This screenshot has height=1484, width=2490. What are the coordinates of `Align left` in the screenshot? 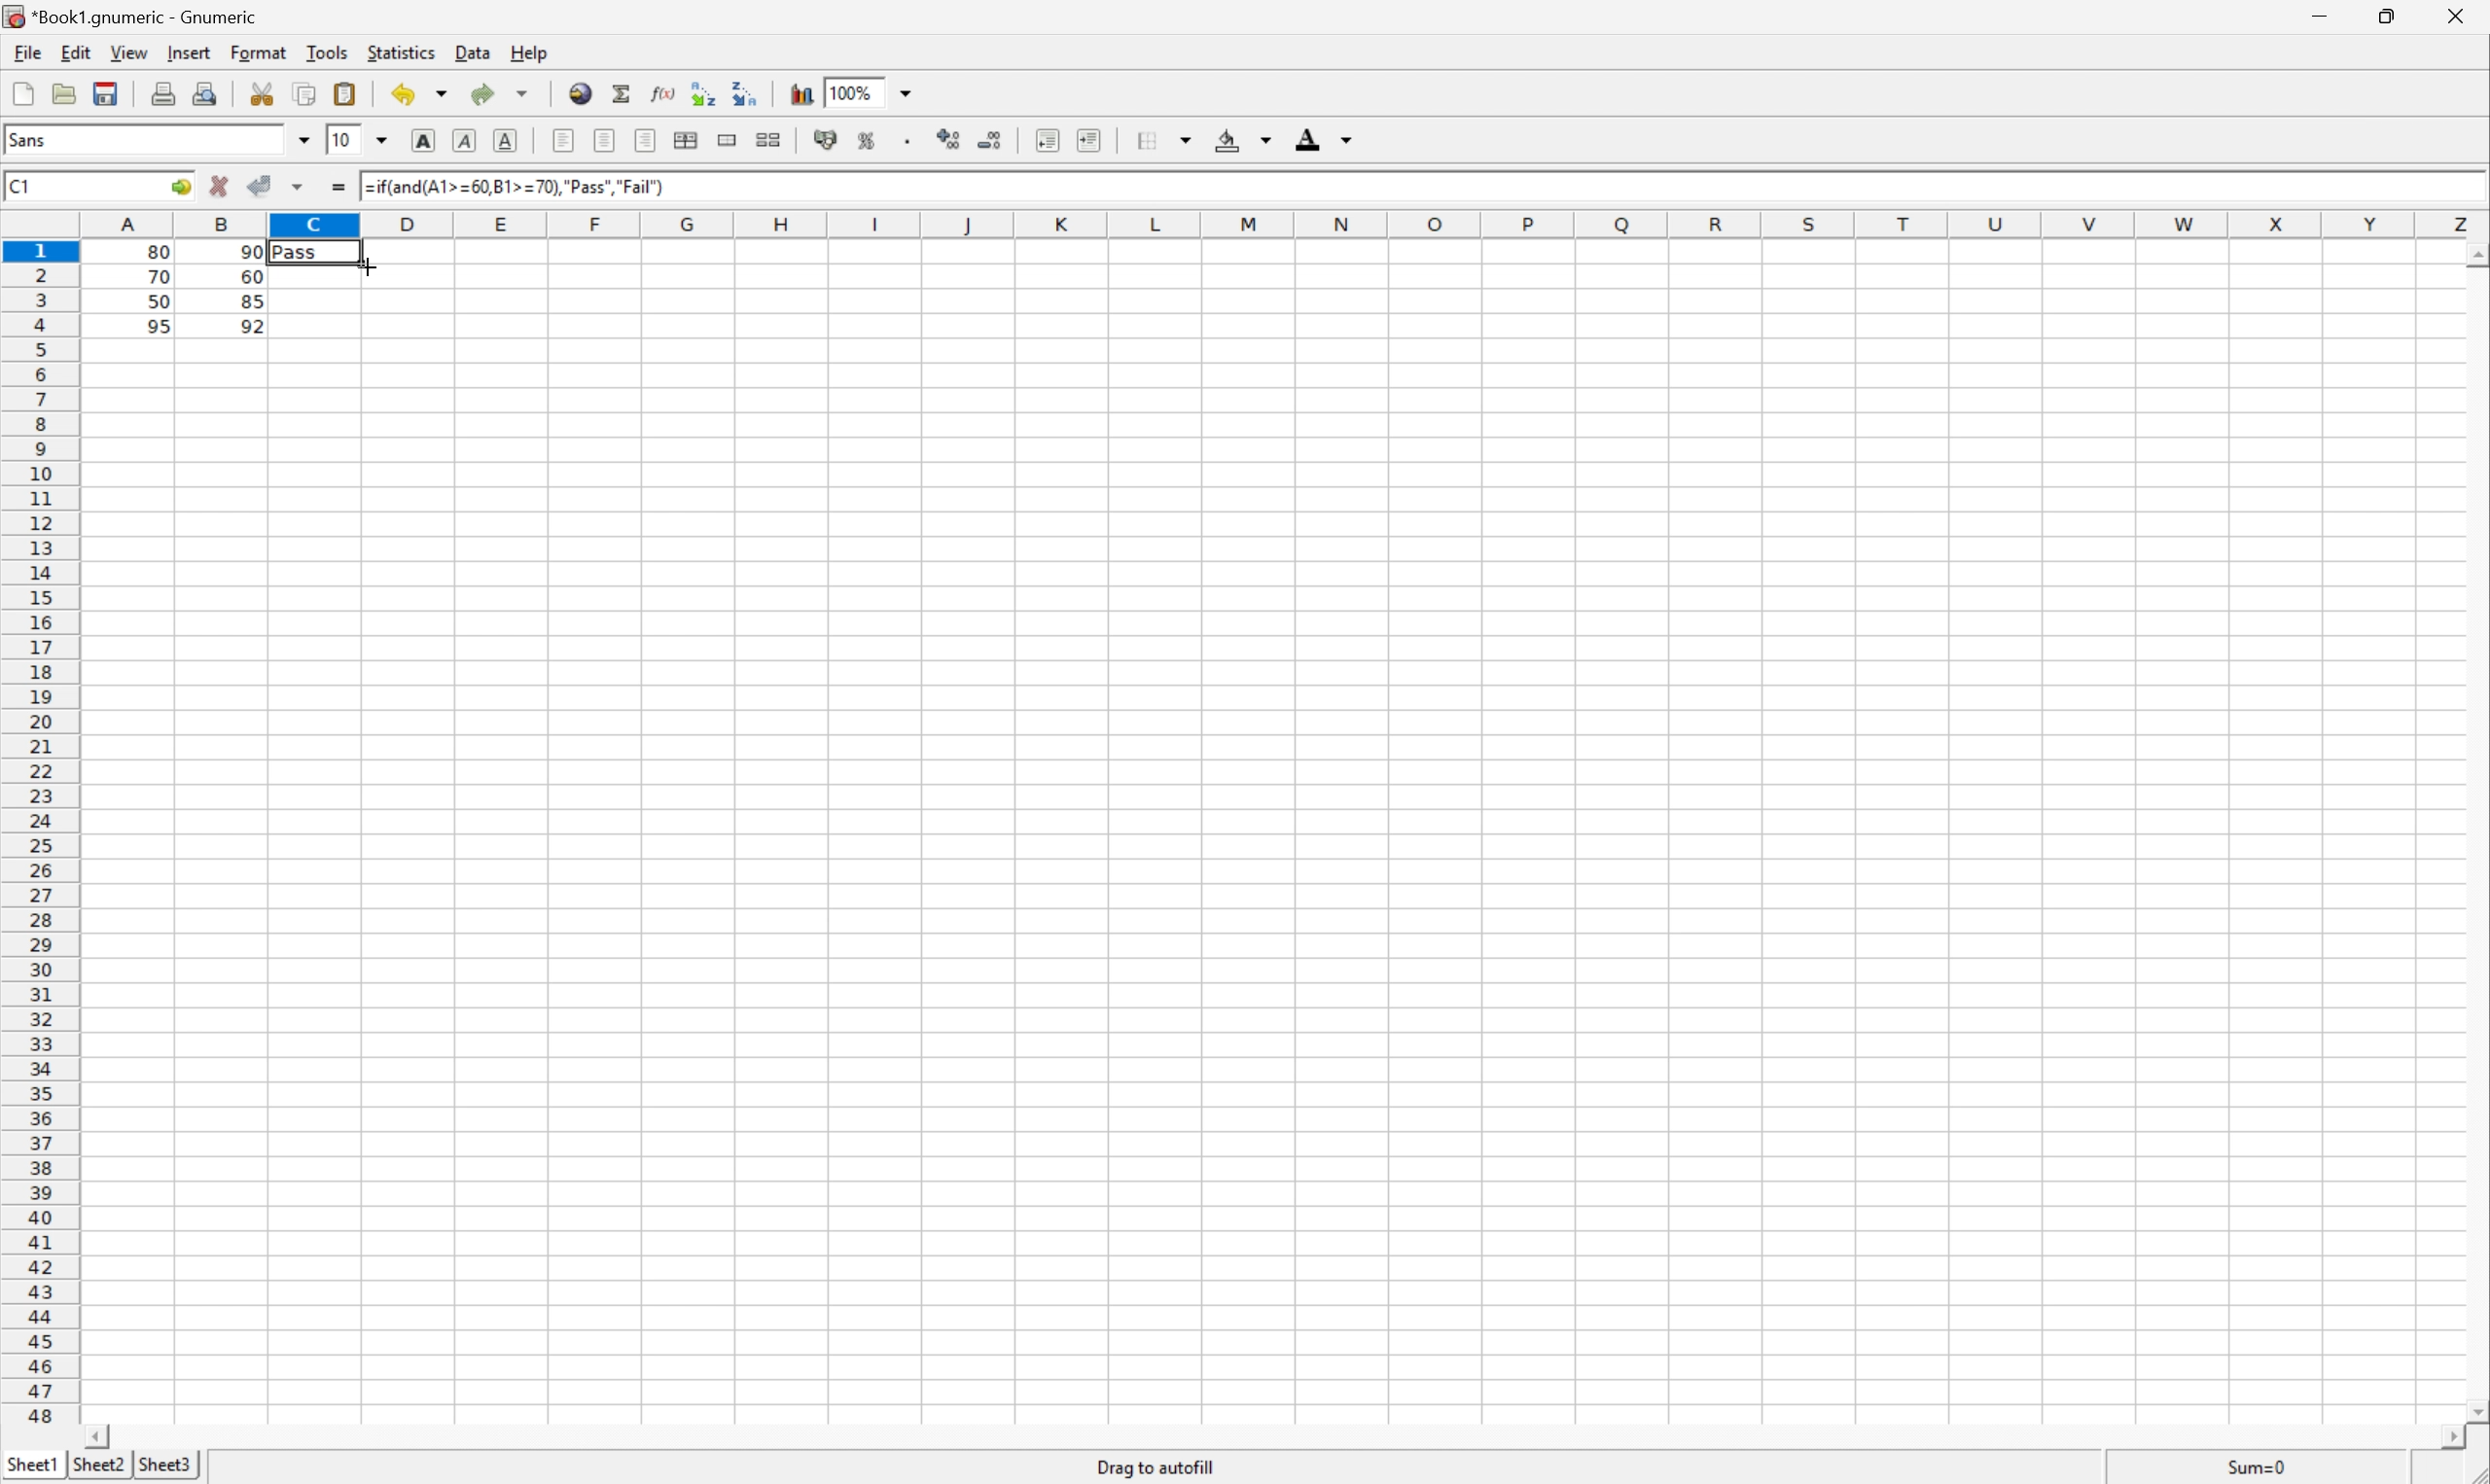 It's located at (648, 139).